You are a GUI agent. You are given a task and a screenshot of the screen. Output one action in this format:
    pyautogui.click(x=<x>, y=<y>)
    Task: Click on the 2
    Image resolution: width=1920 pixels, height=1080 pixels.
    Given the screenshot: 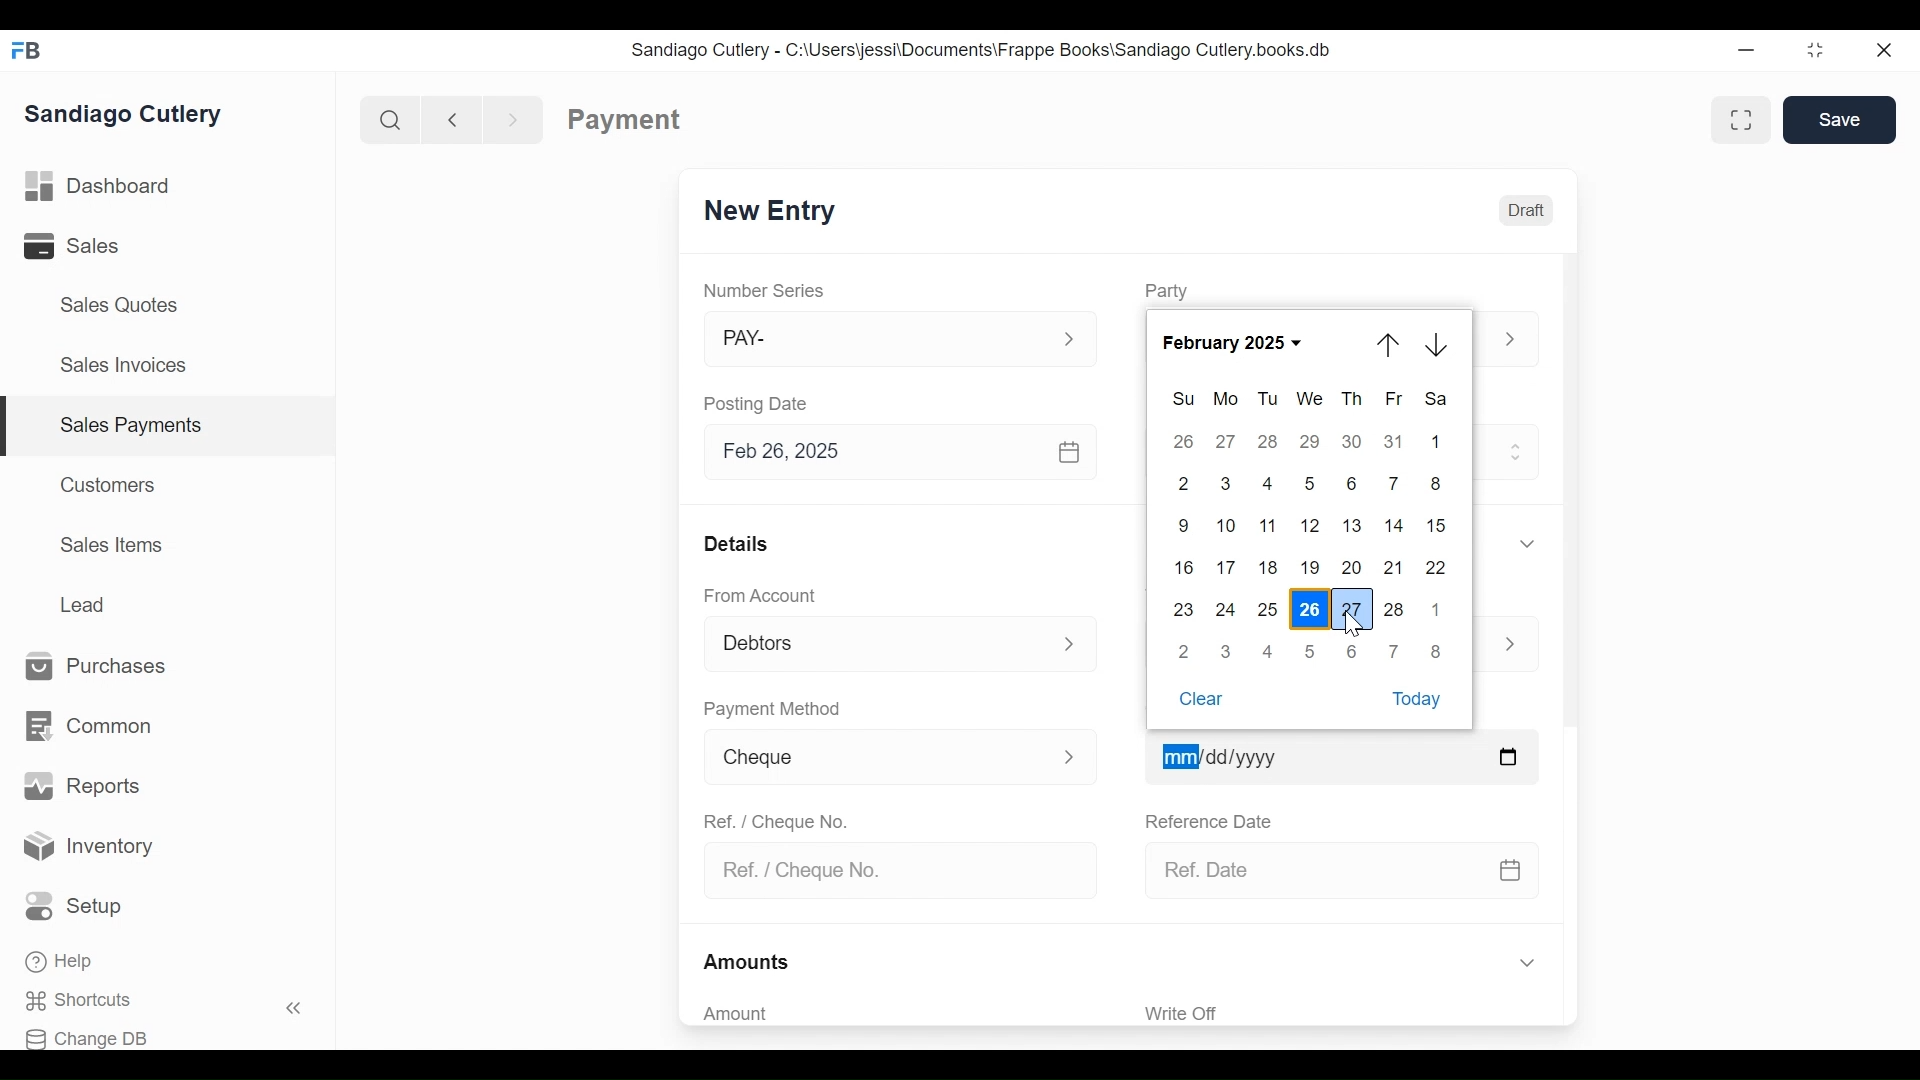 What is the action you would take?
    pyautogui.click(x=1180, y=484)
    